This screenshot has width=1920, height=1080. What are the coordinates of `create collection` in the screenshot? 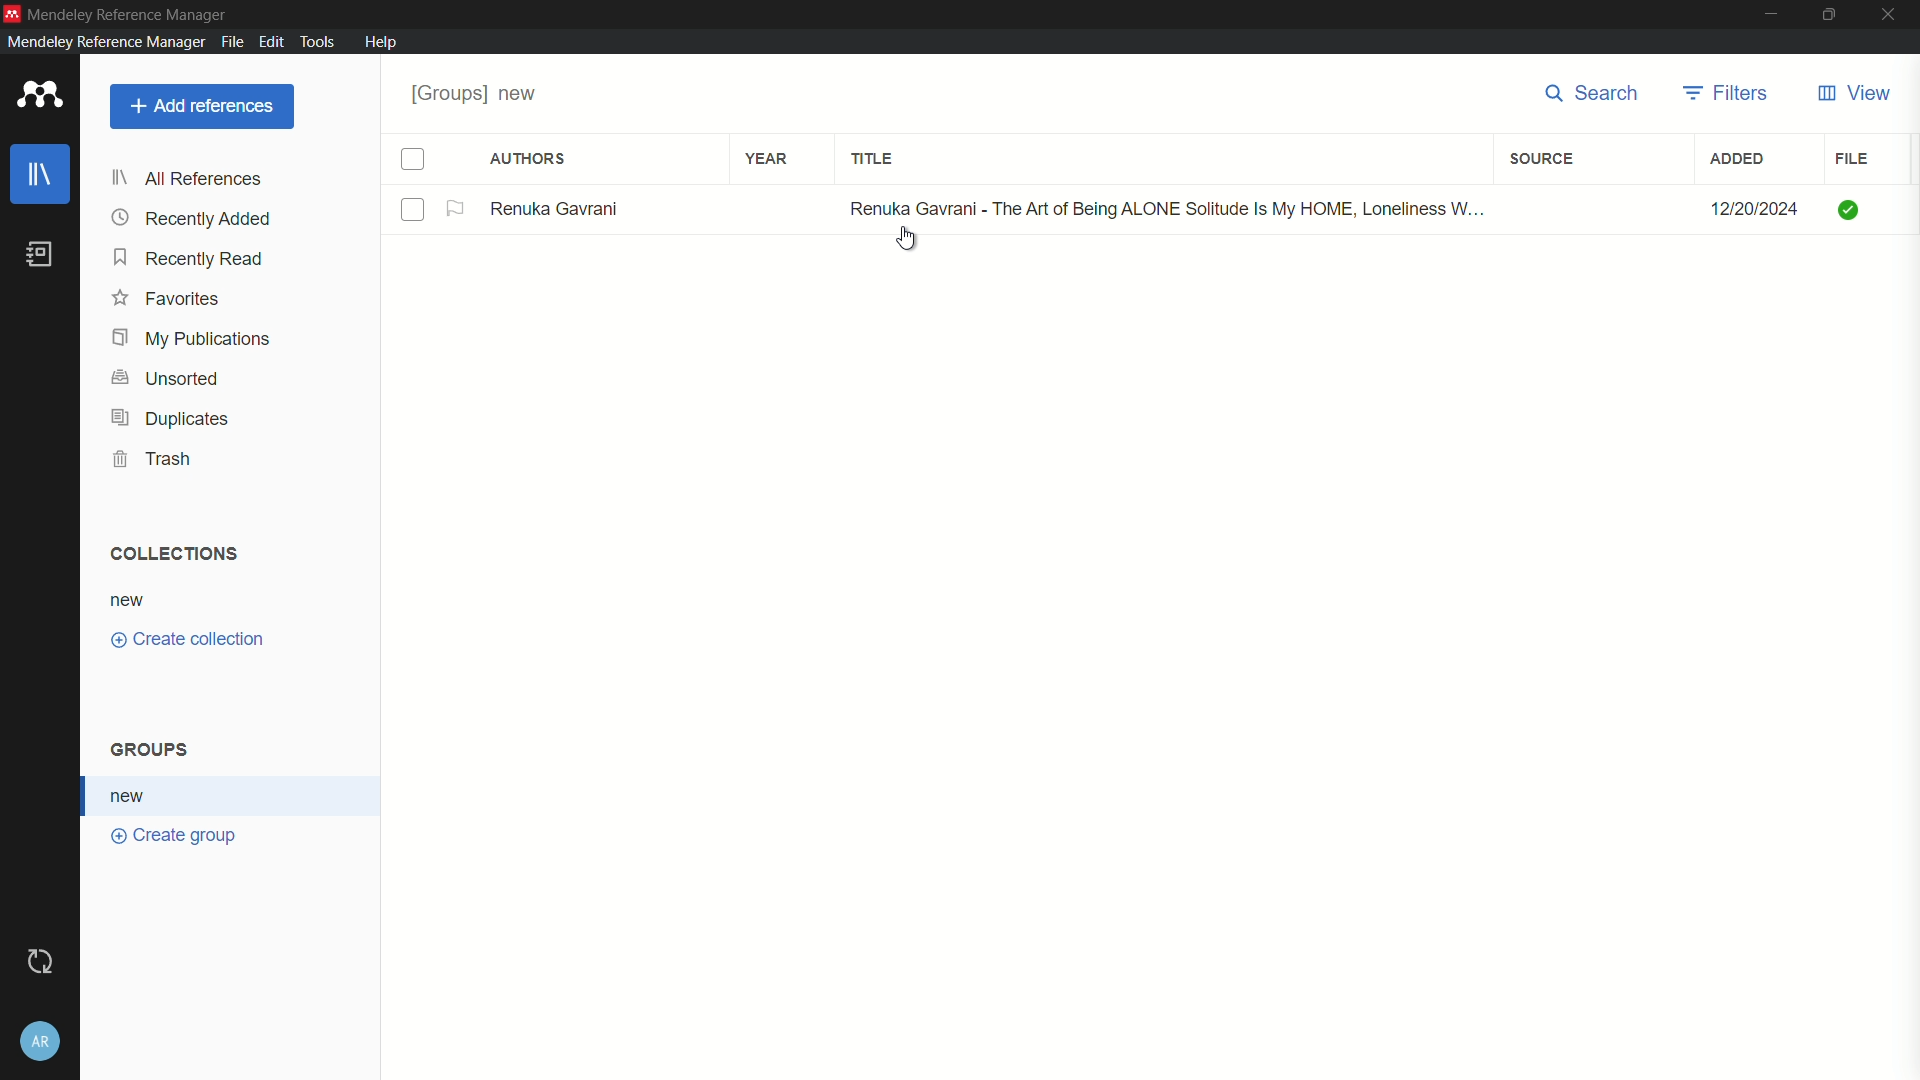 It's located at (191, 640).